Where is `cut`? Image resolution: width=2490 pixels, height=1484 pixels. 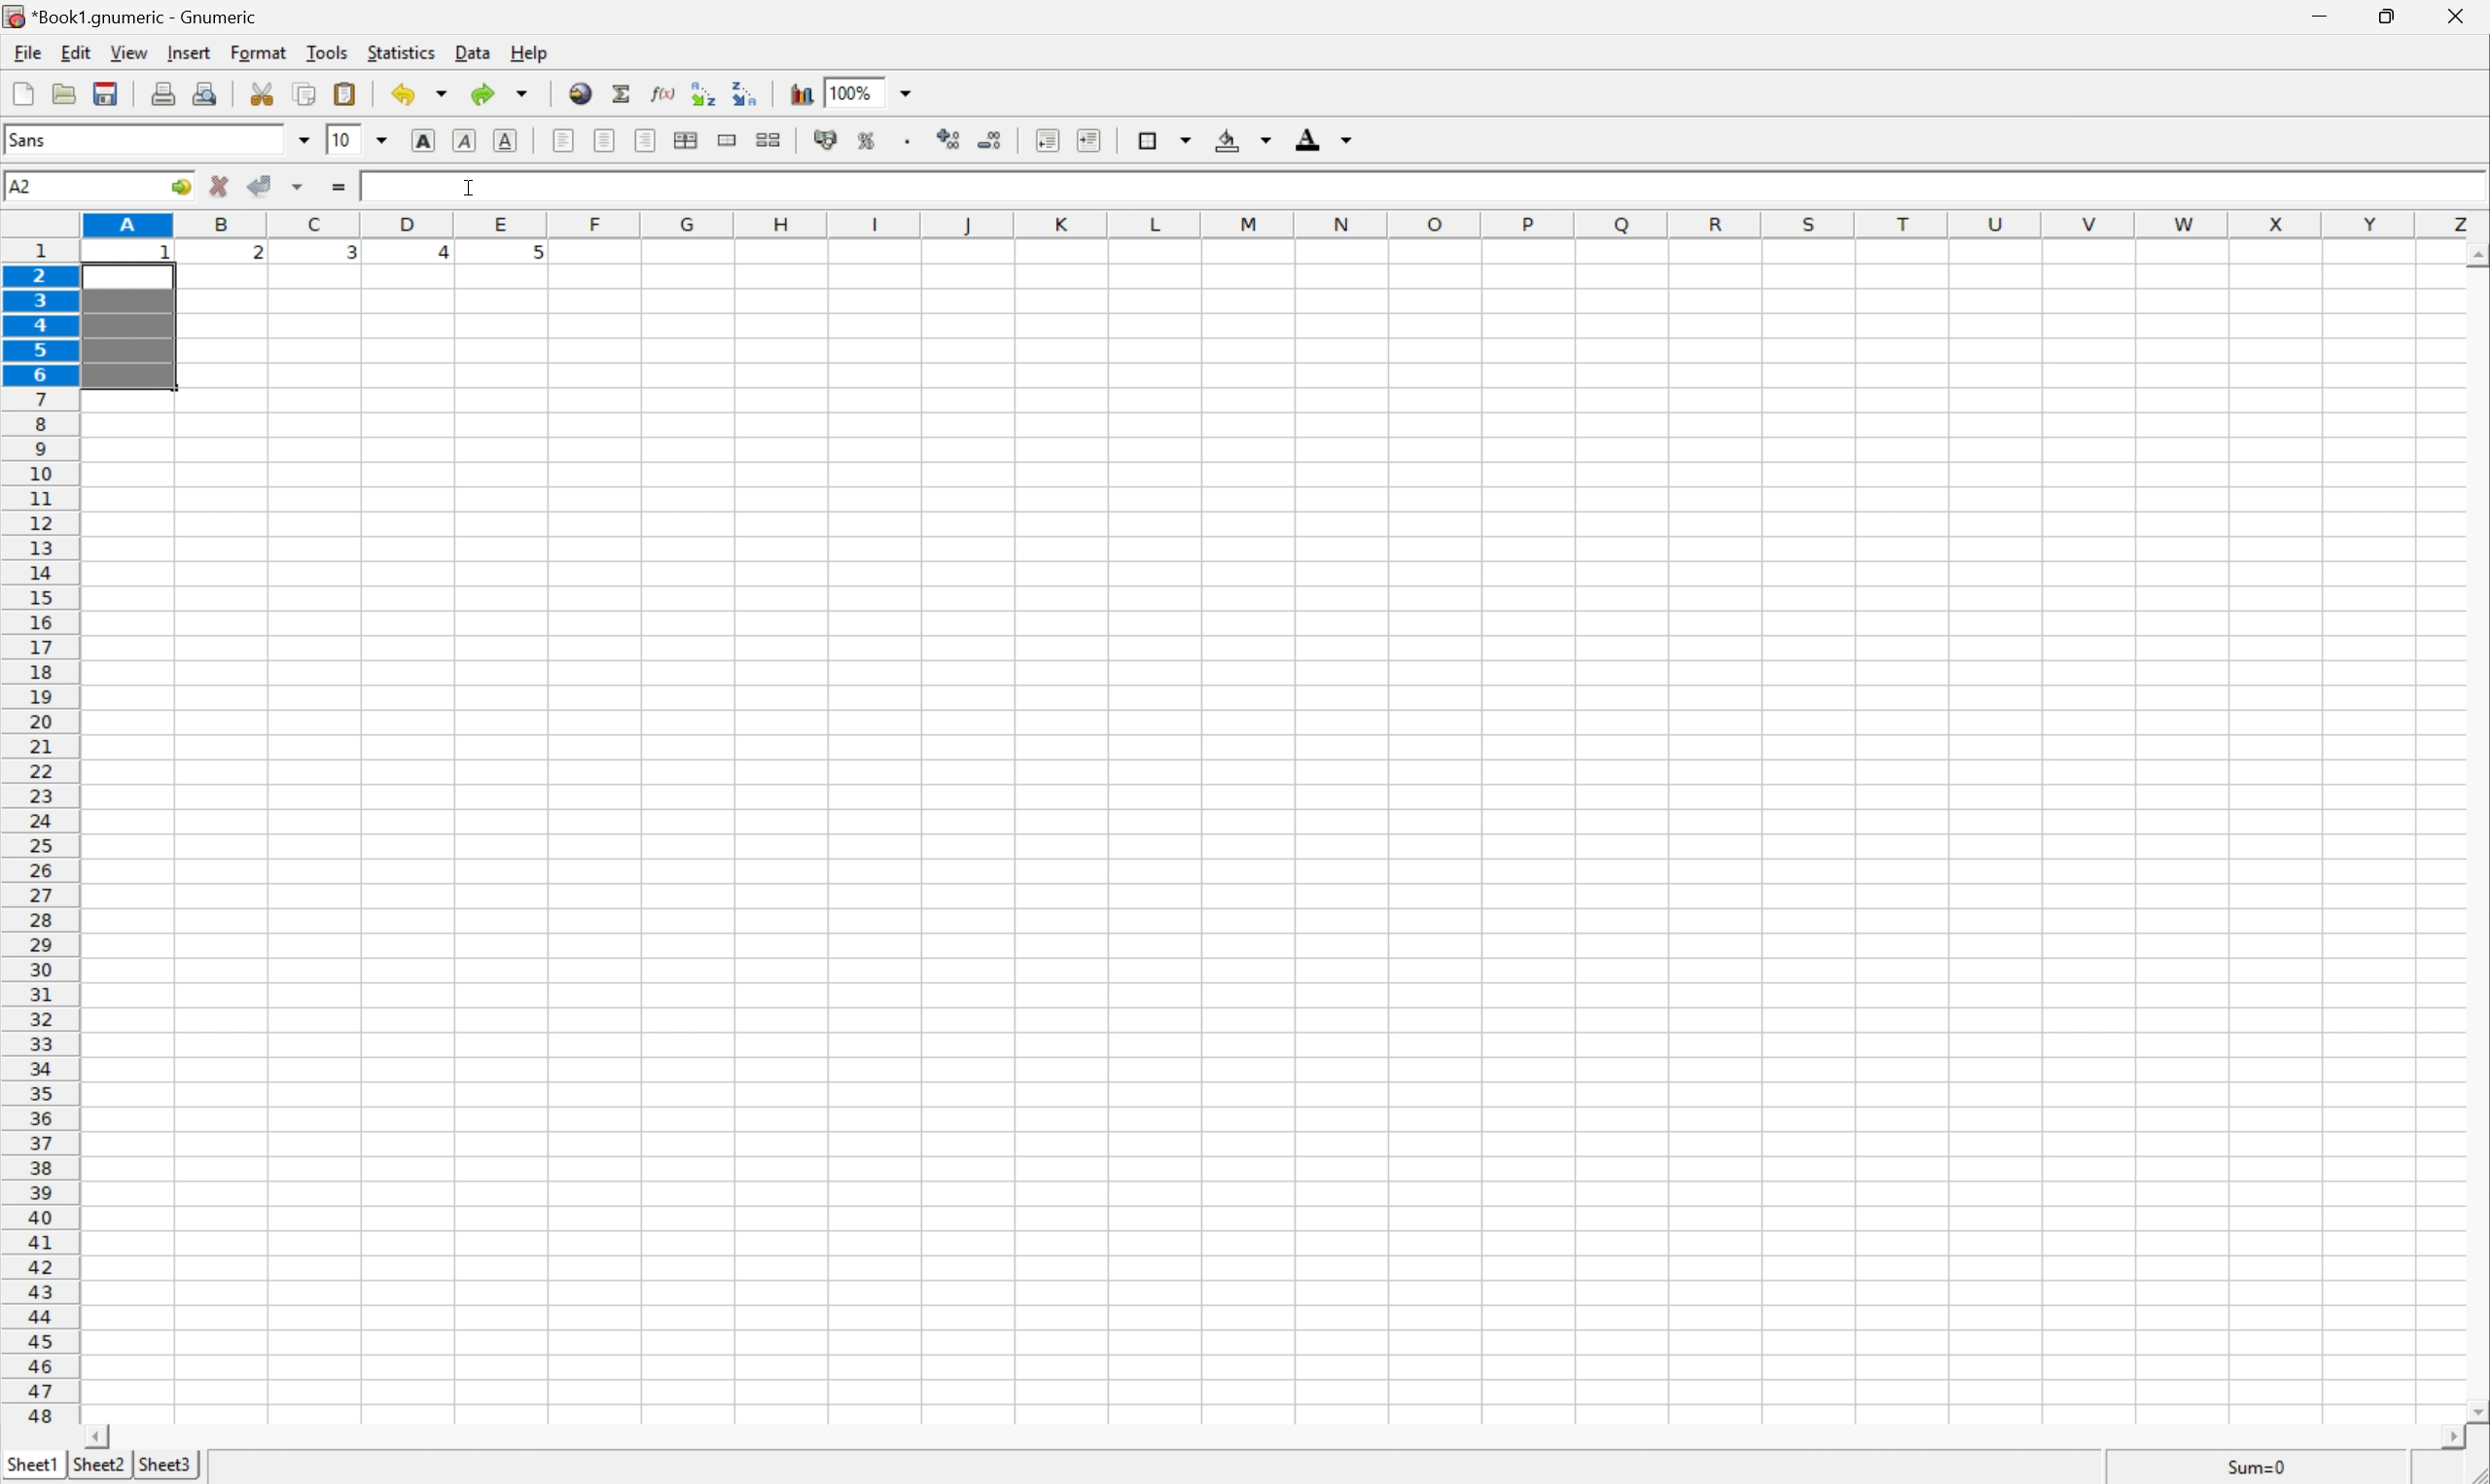 cut is located at coordinates (260, 92).